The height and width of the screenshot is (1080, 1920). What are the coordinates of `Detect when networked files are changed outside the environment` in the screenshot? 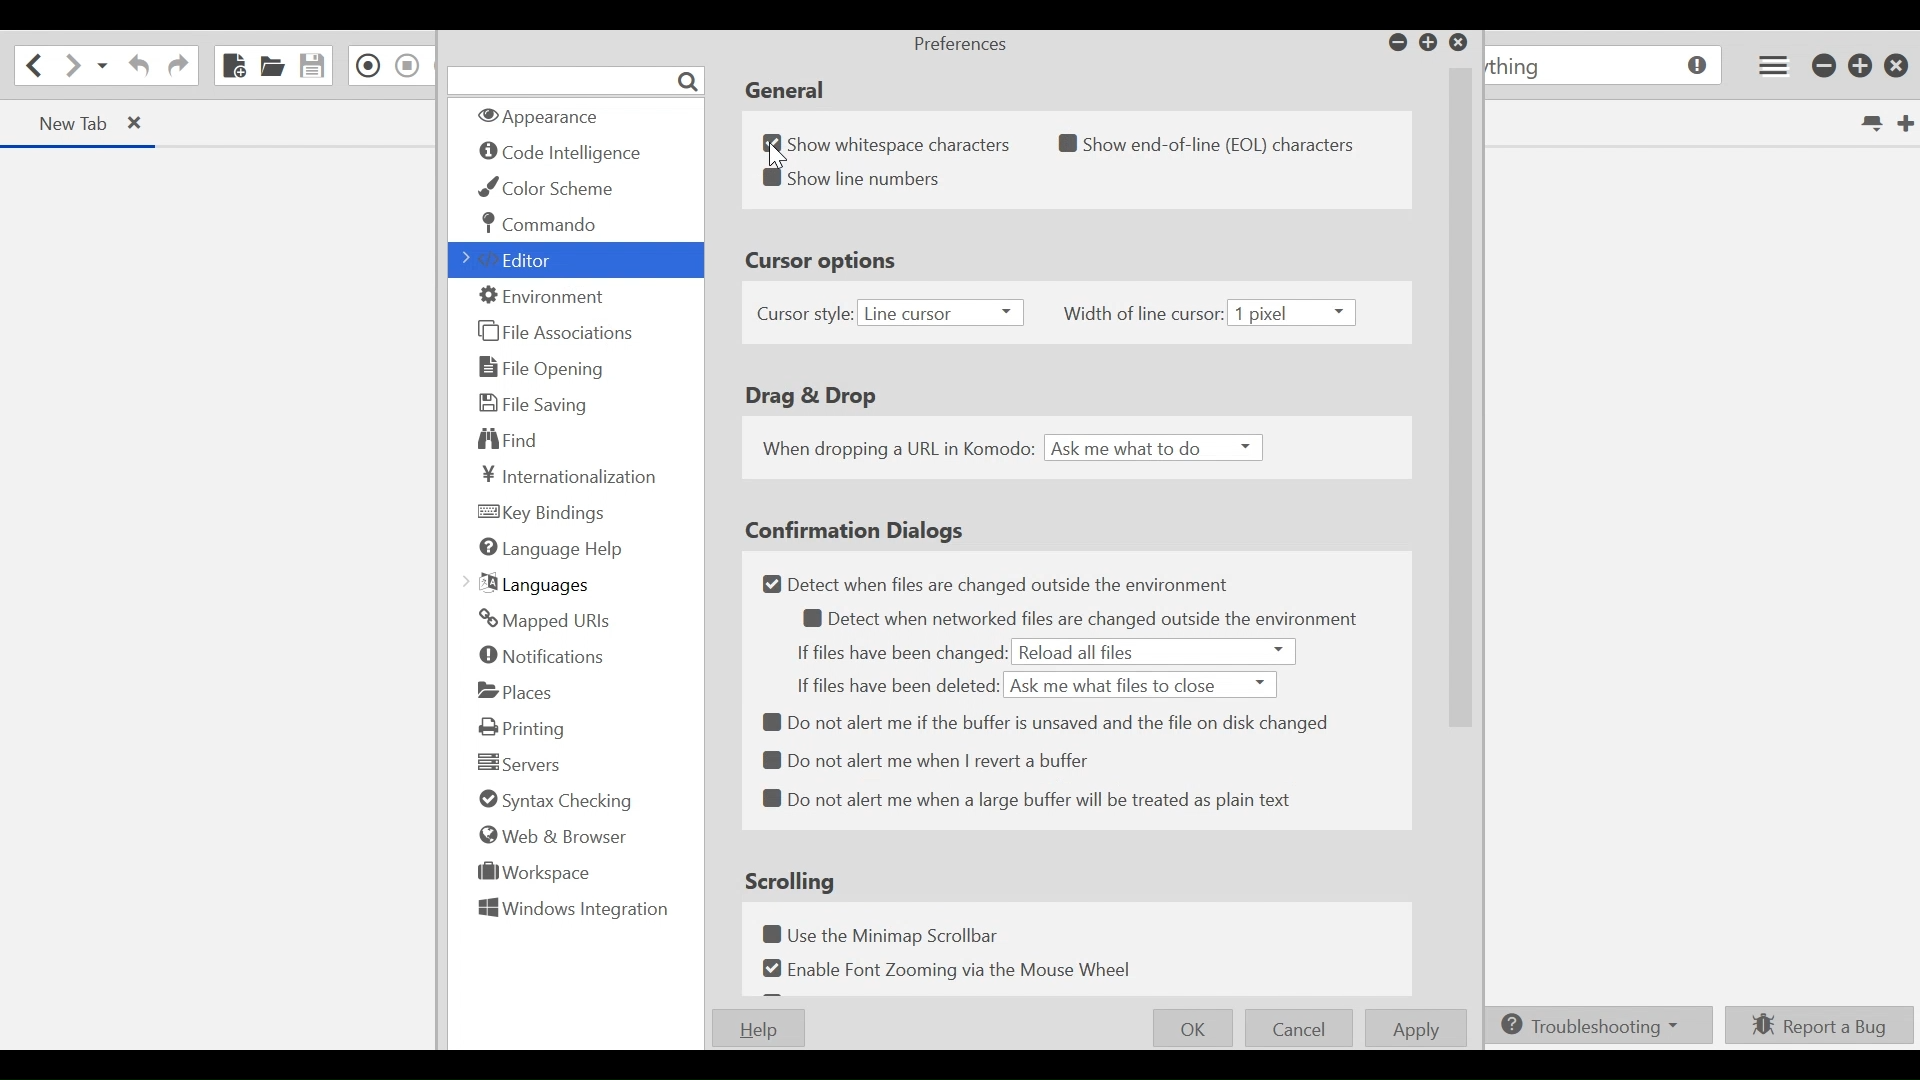 It's located at (1087, 618).